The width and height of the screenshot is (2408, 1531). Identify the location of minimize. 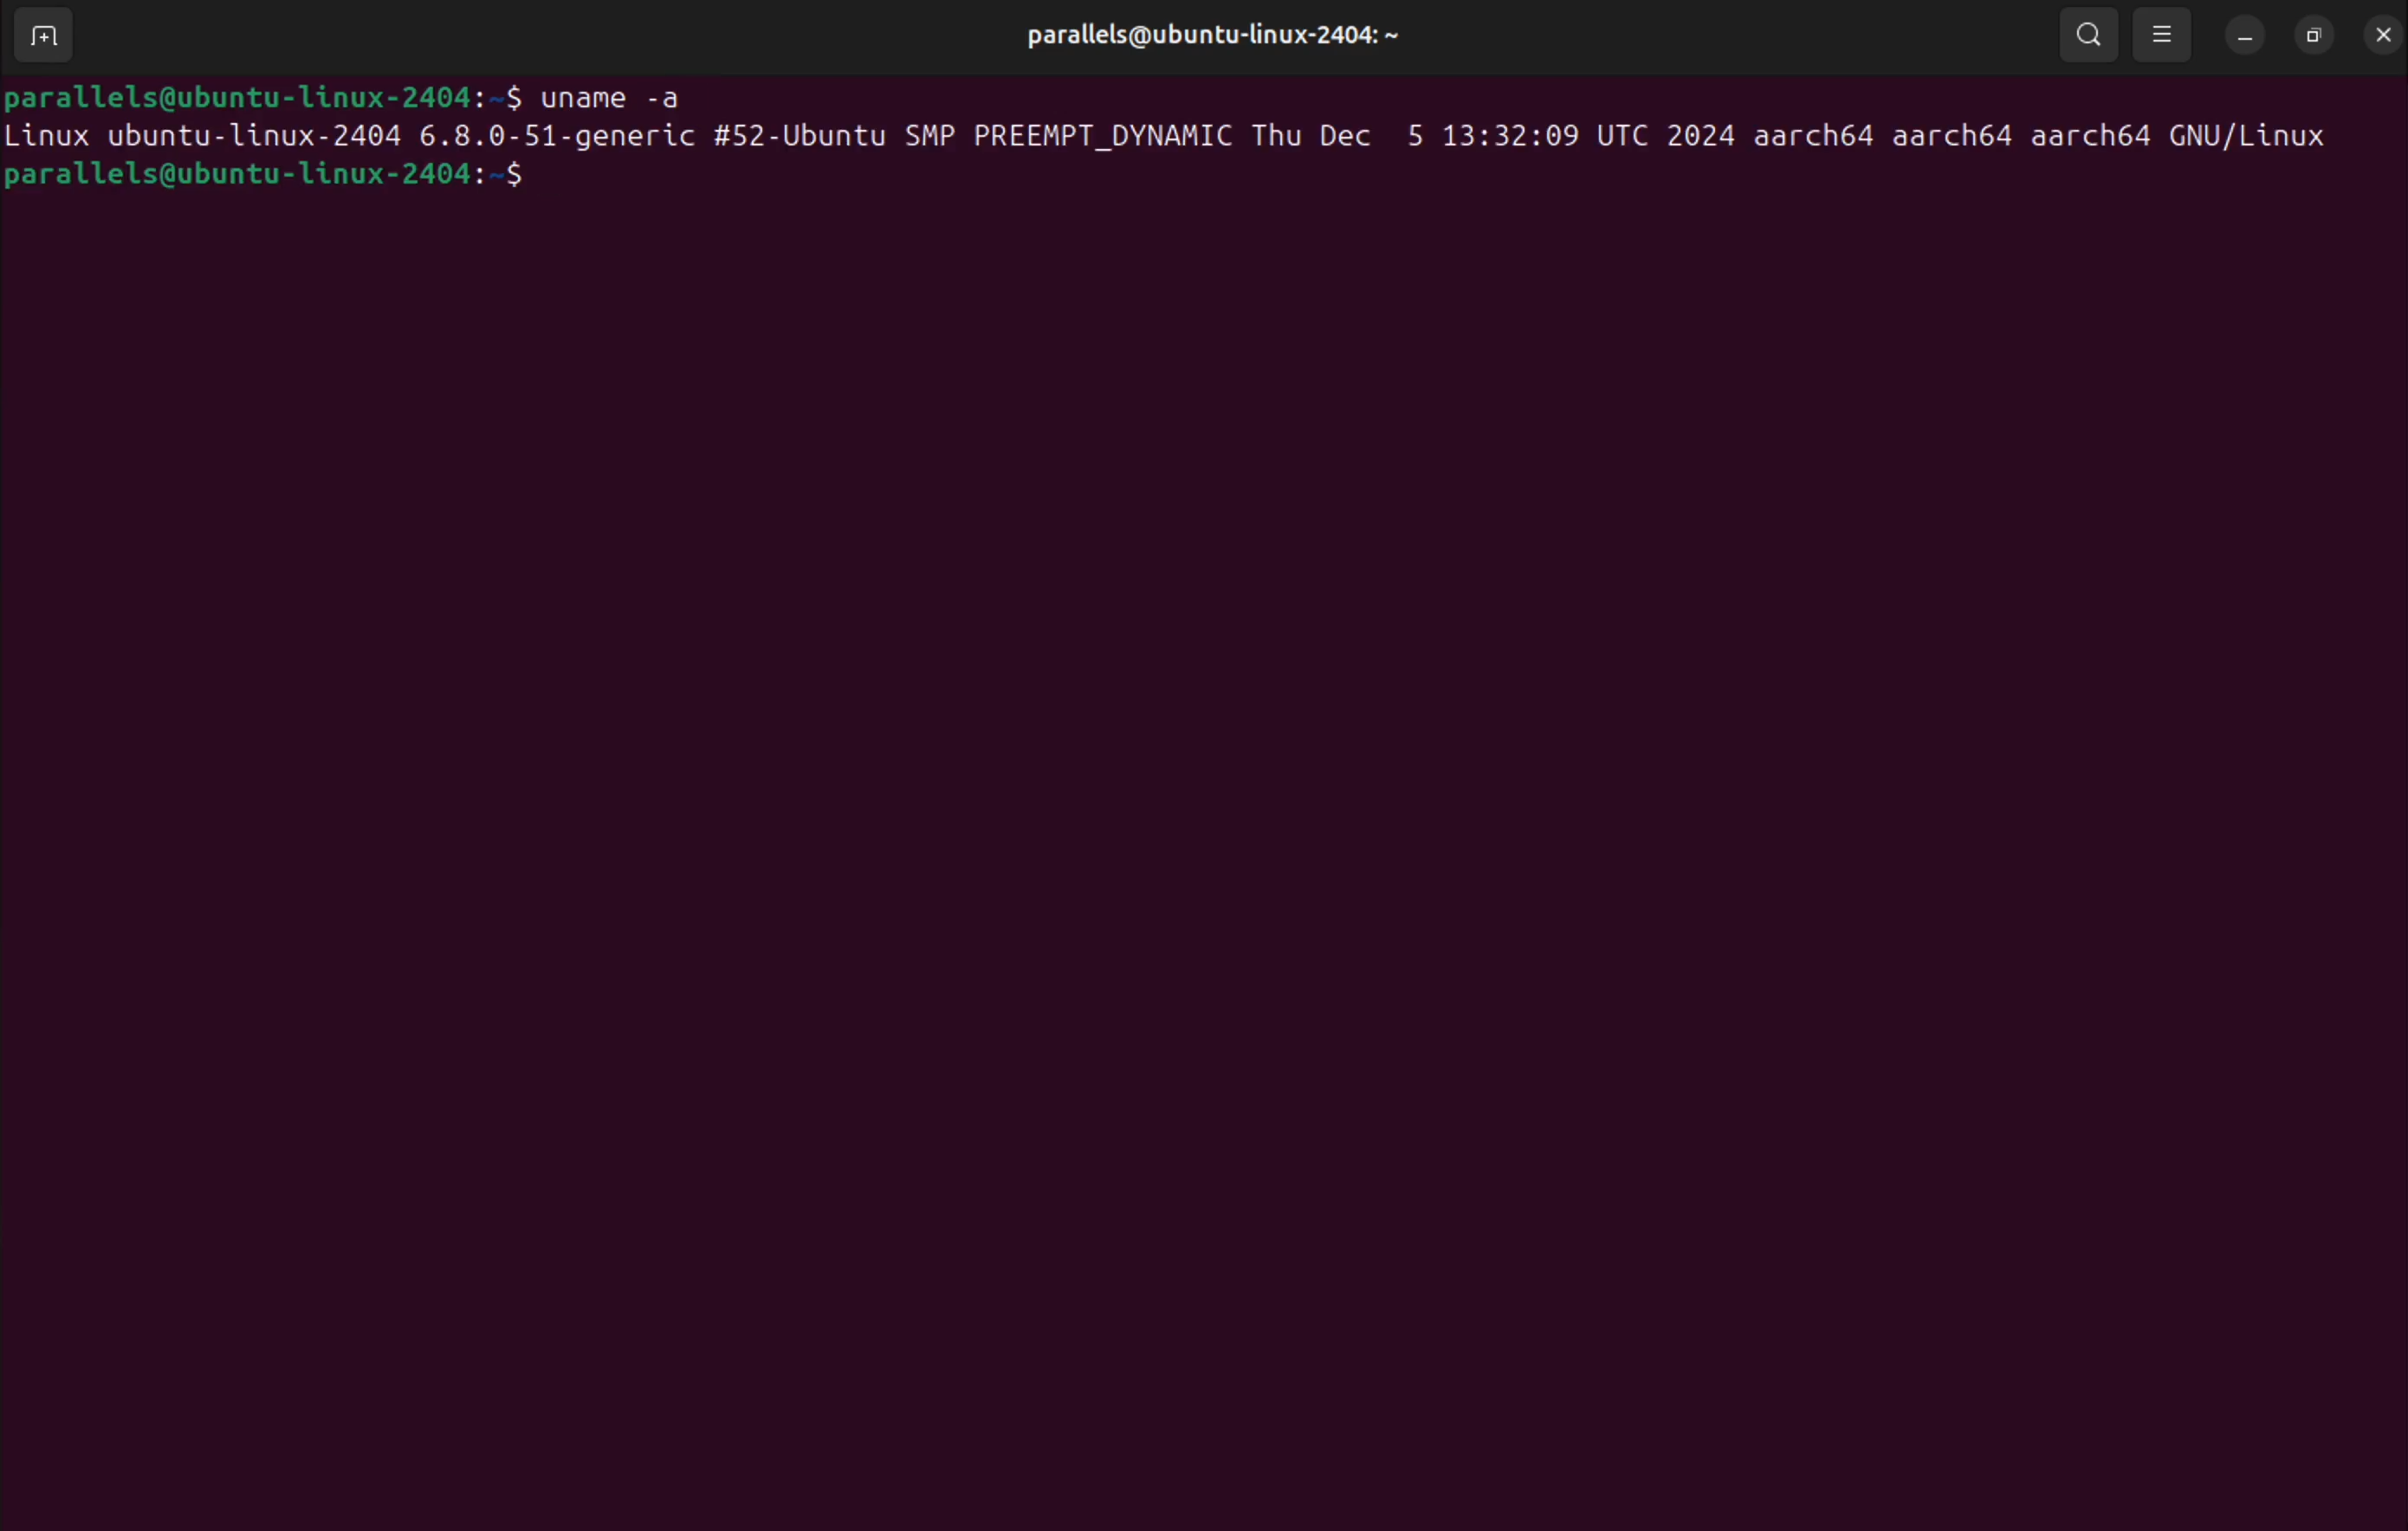
(2246, 35).